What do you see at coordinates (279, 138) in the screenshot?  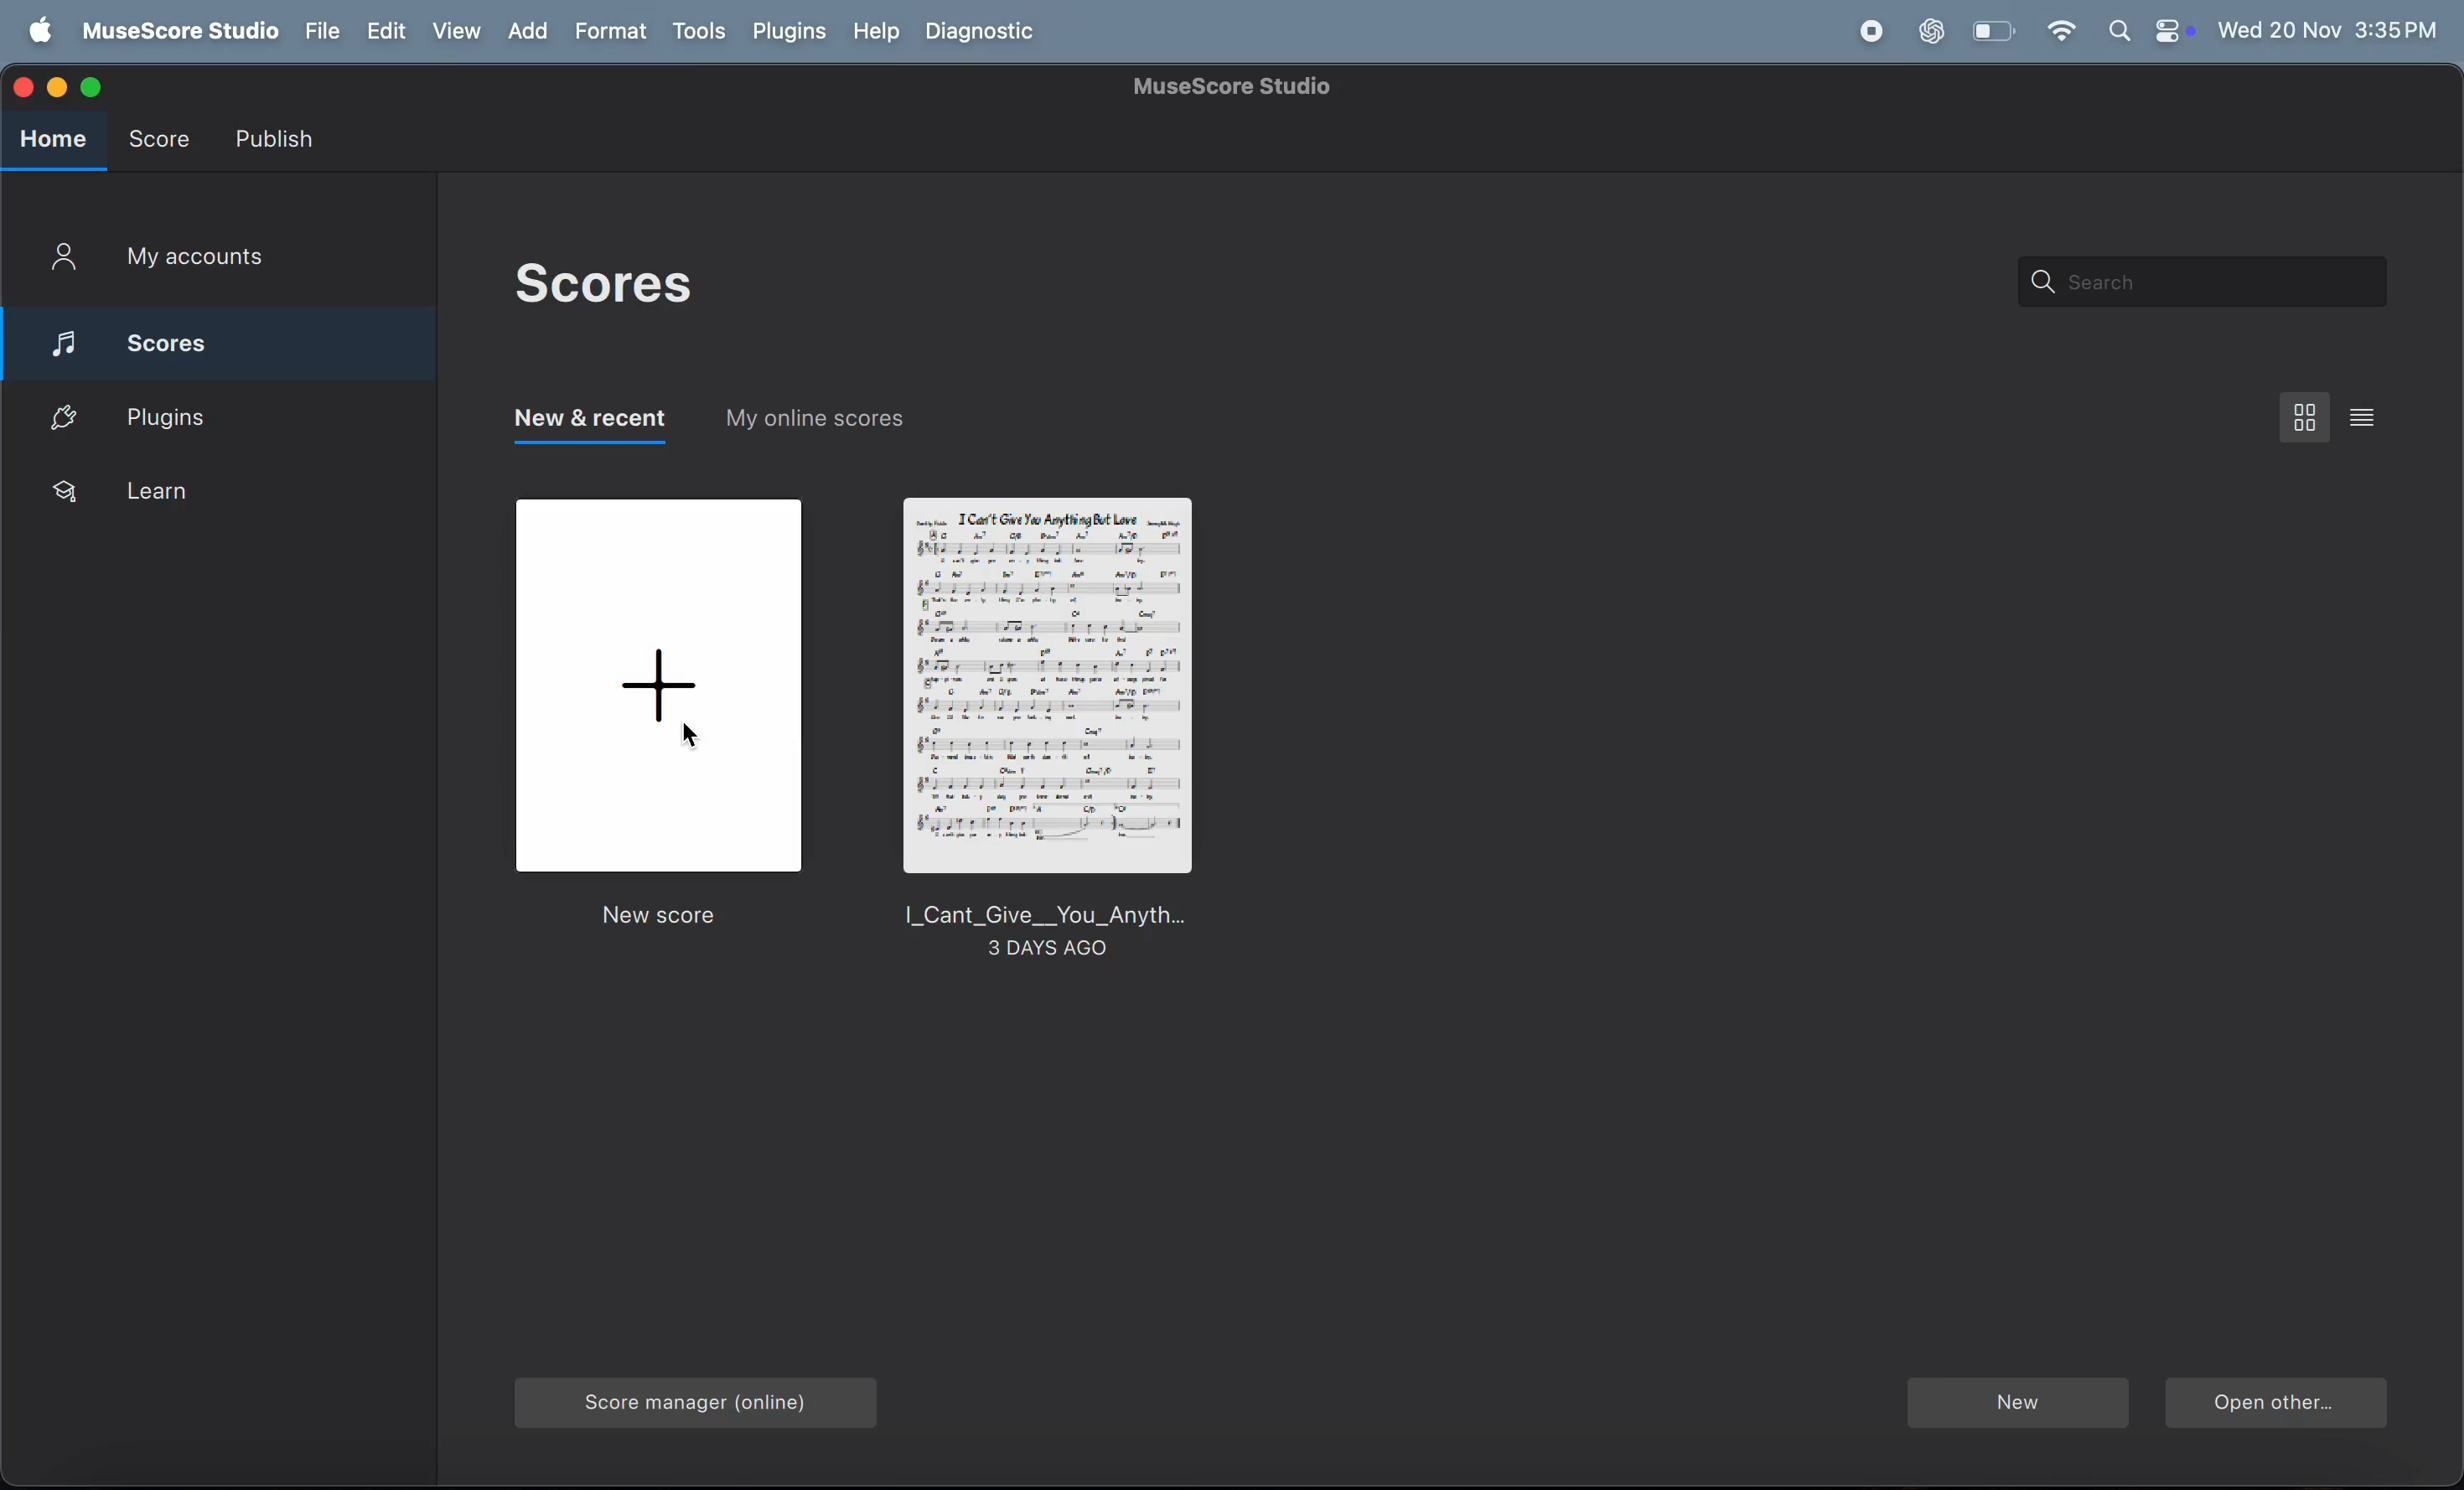 I see `publish` at bounding box center [279, 138].